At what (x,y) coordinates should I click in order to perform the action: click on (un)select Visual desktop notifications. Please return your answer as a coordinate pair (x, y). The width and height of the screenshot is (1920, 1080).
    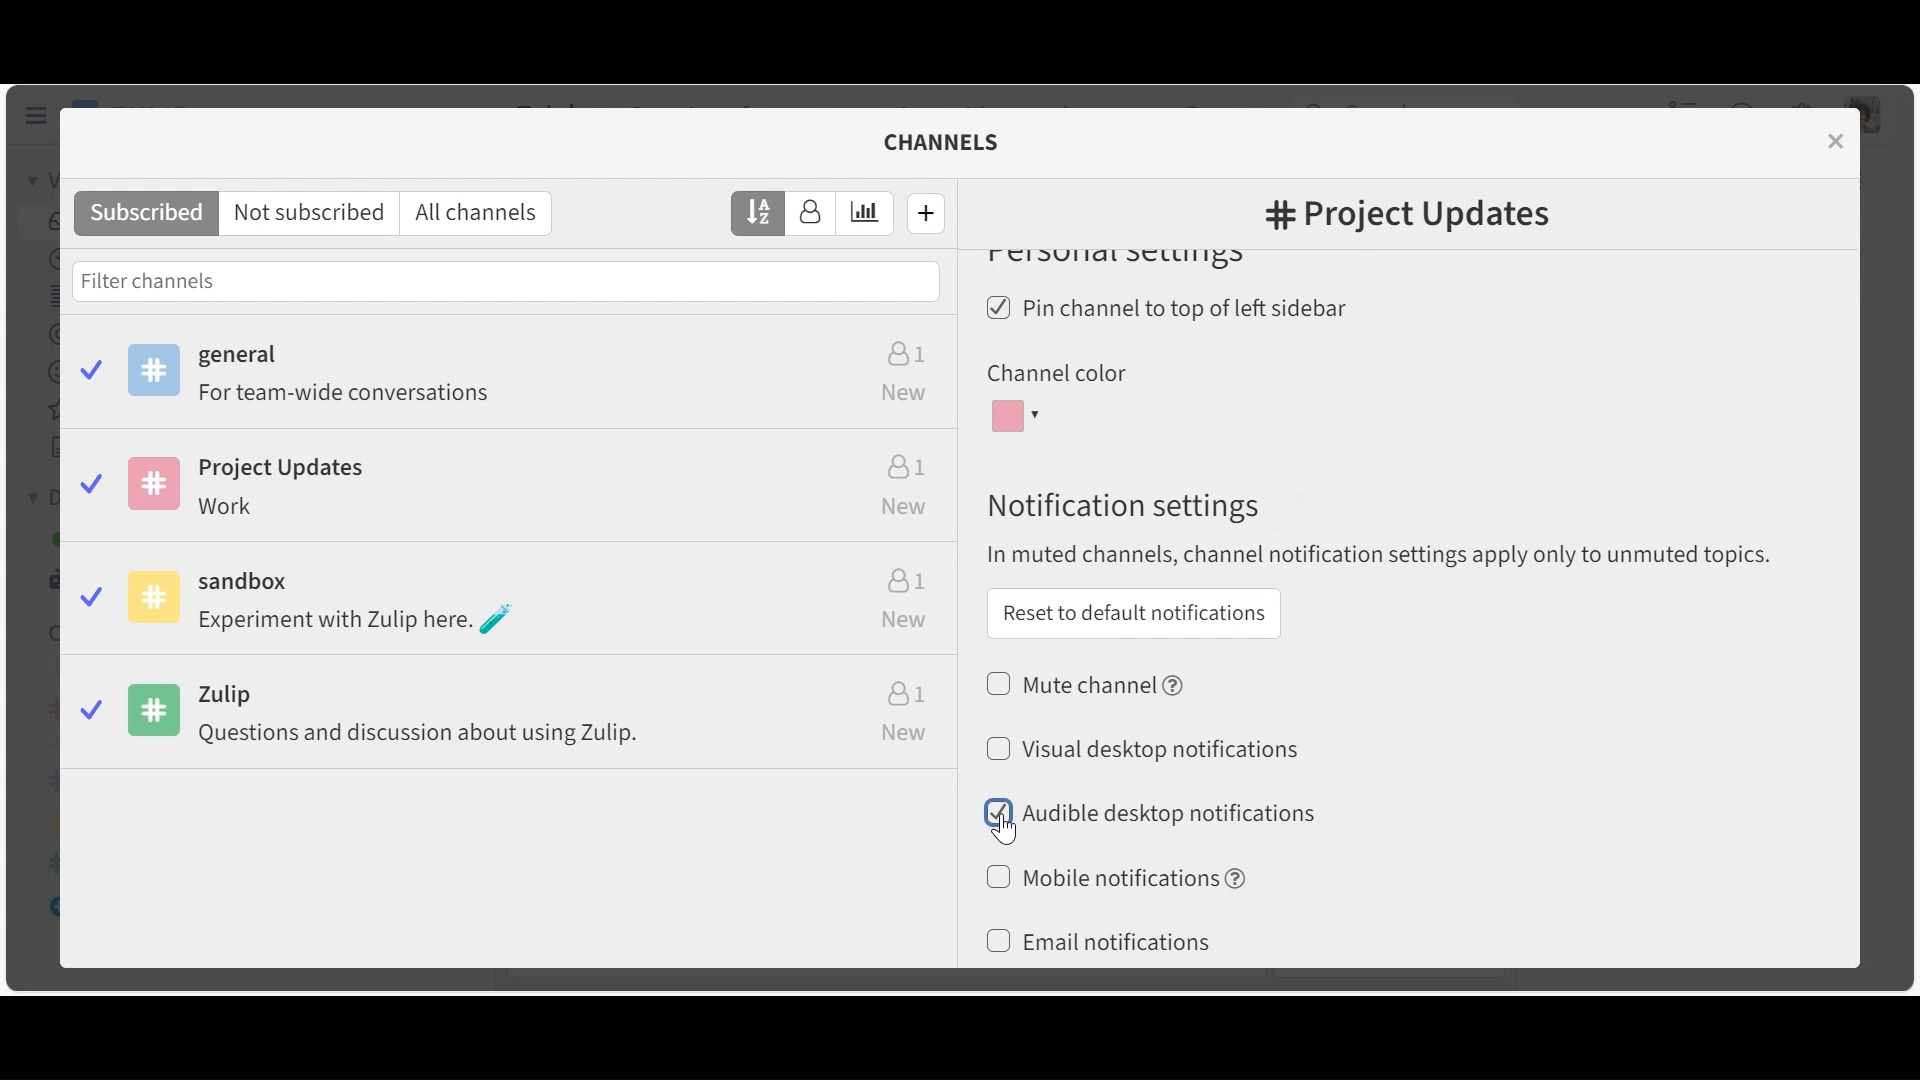
    Looking at the image, I should click on (1142, 747).